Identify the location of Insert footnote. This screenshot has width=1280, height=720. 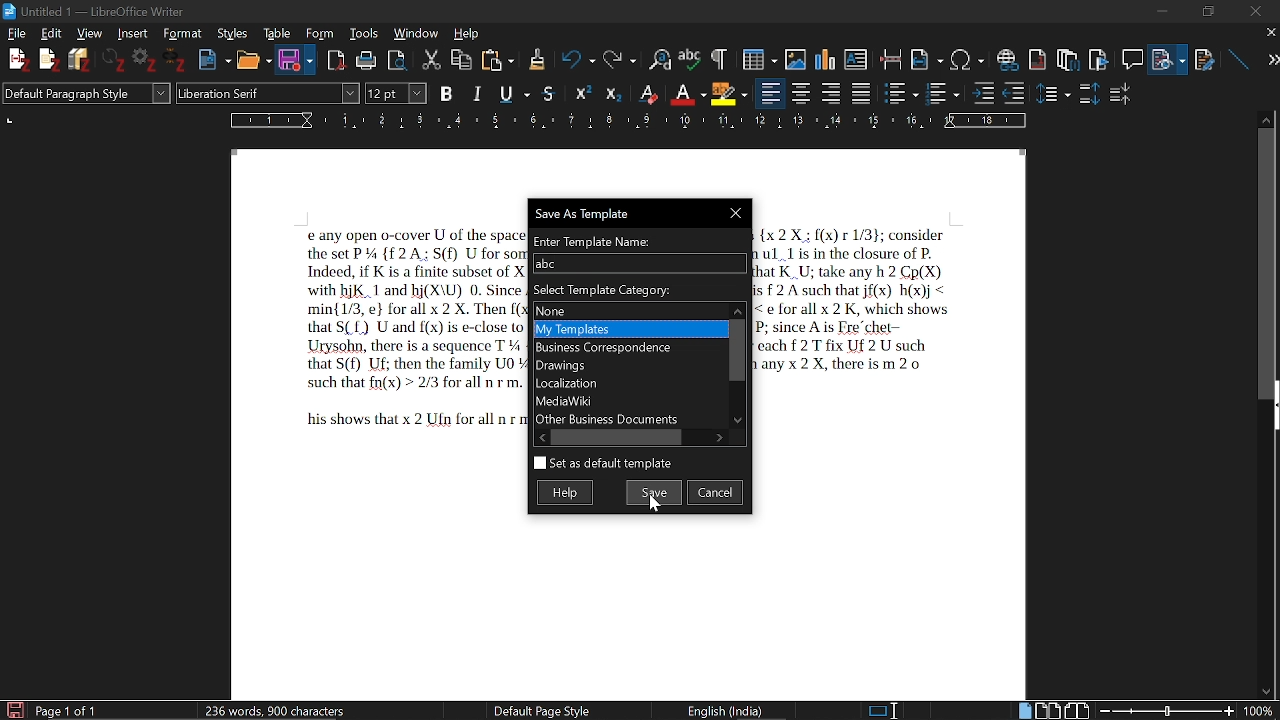
(1067, 56).